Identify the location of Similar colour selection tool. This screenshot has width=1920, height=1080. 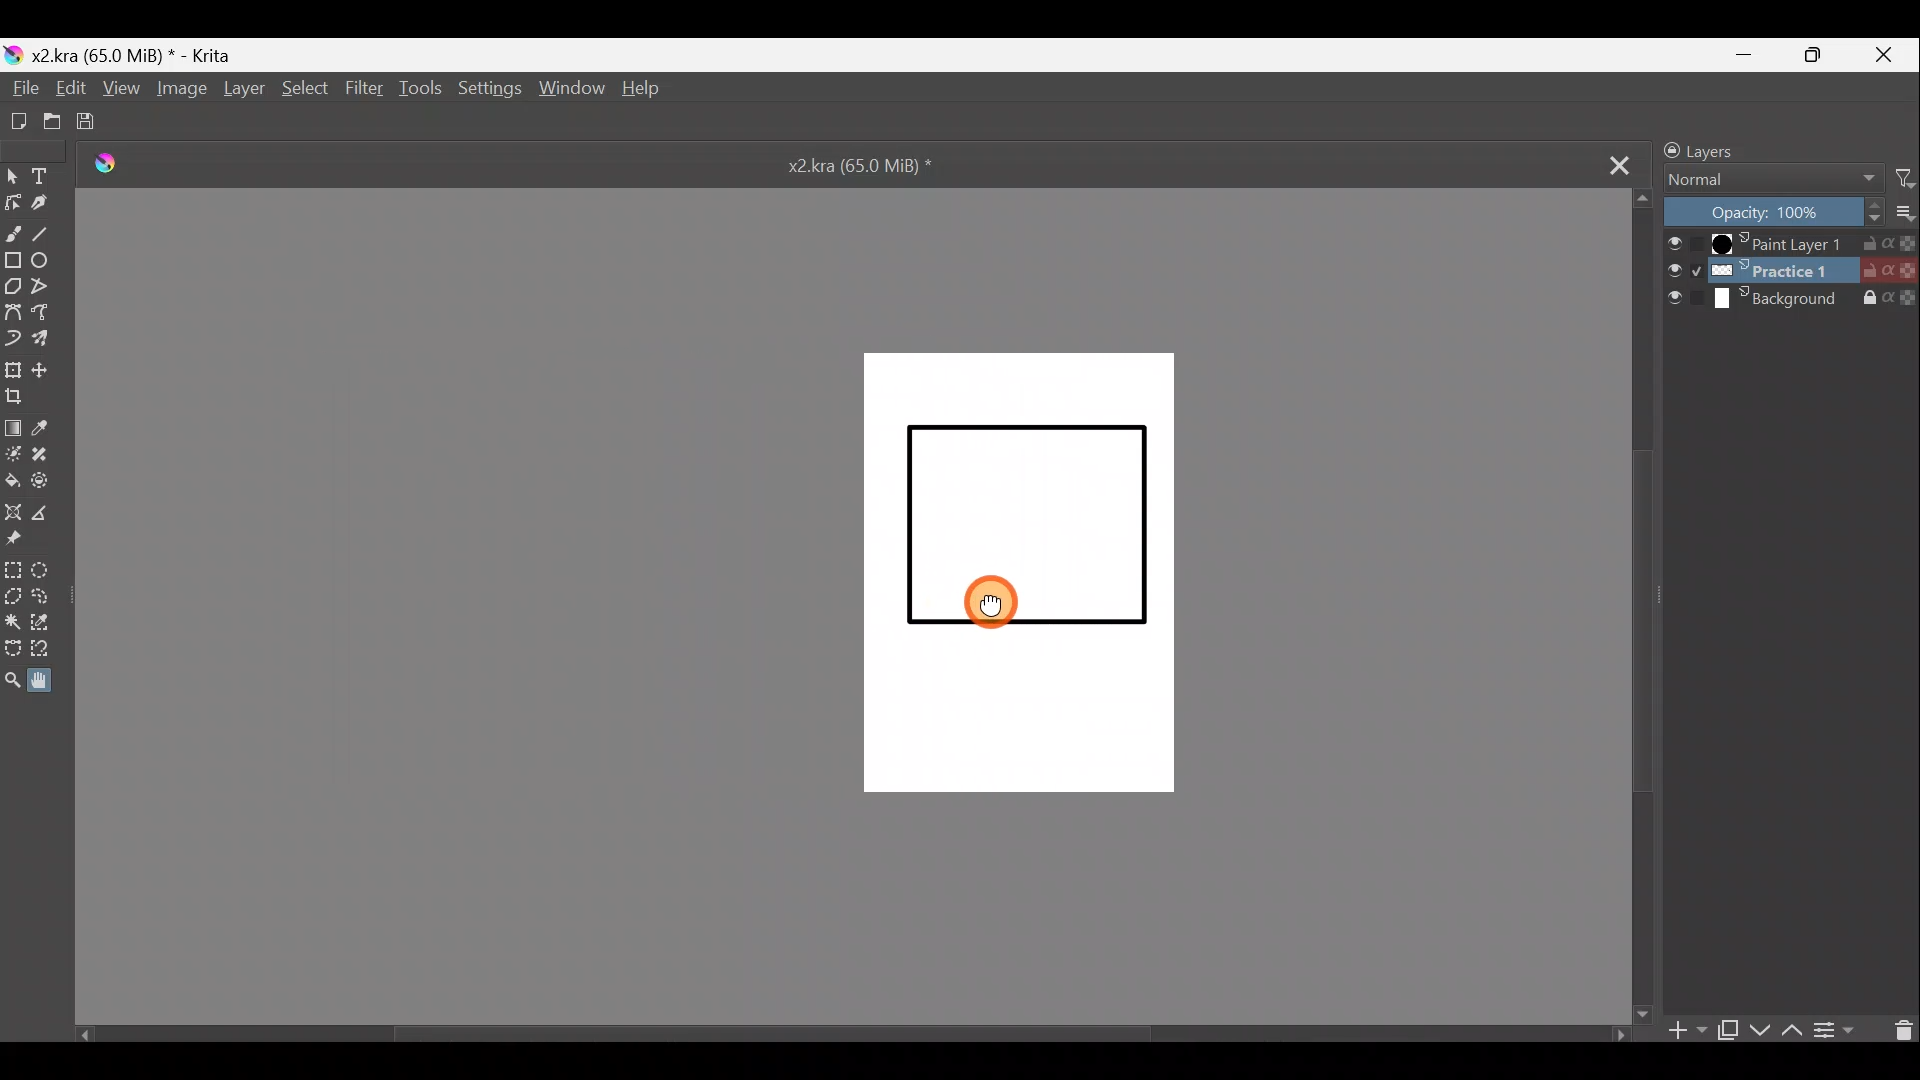
(45, 626).